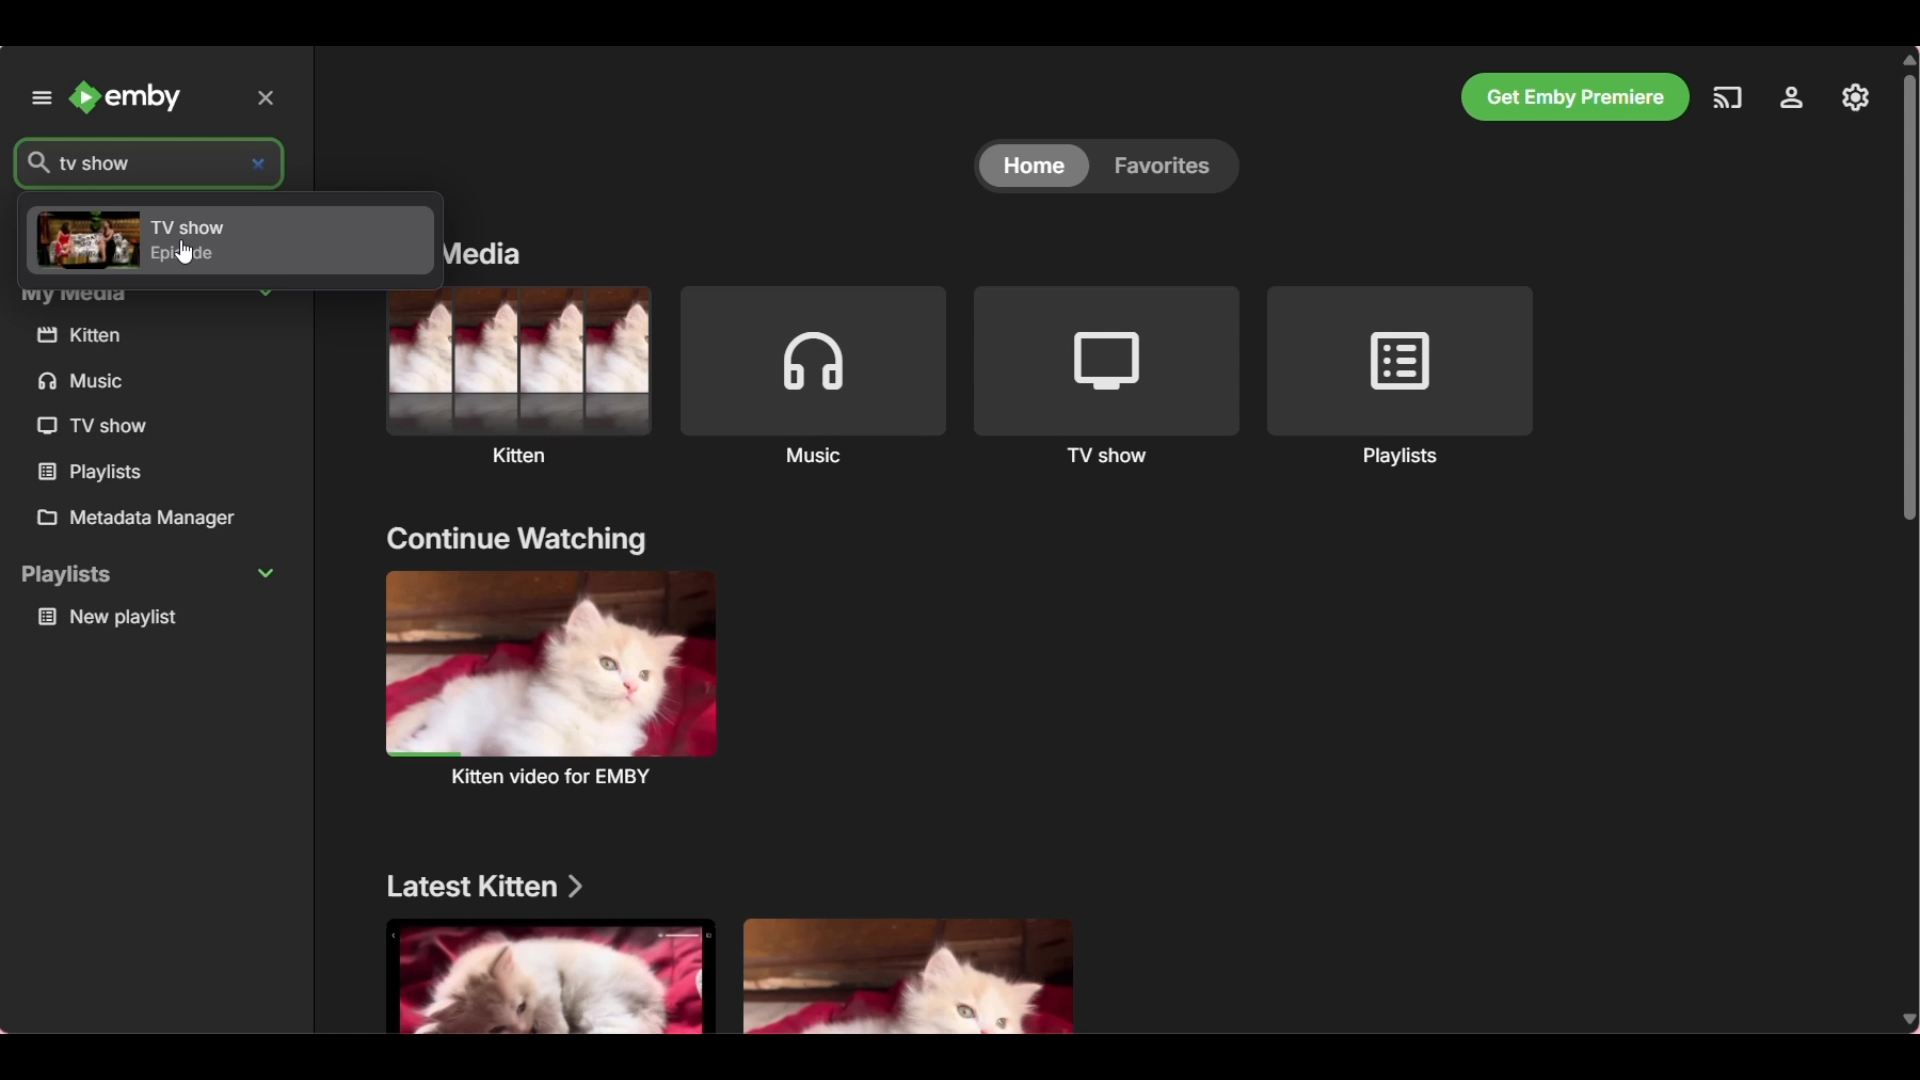 Image resolution: width=1920 pixels, height=1080 pixels. Describe the element at coordinates (812, 373) in the screenshot. I see `Music ` at that location.